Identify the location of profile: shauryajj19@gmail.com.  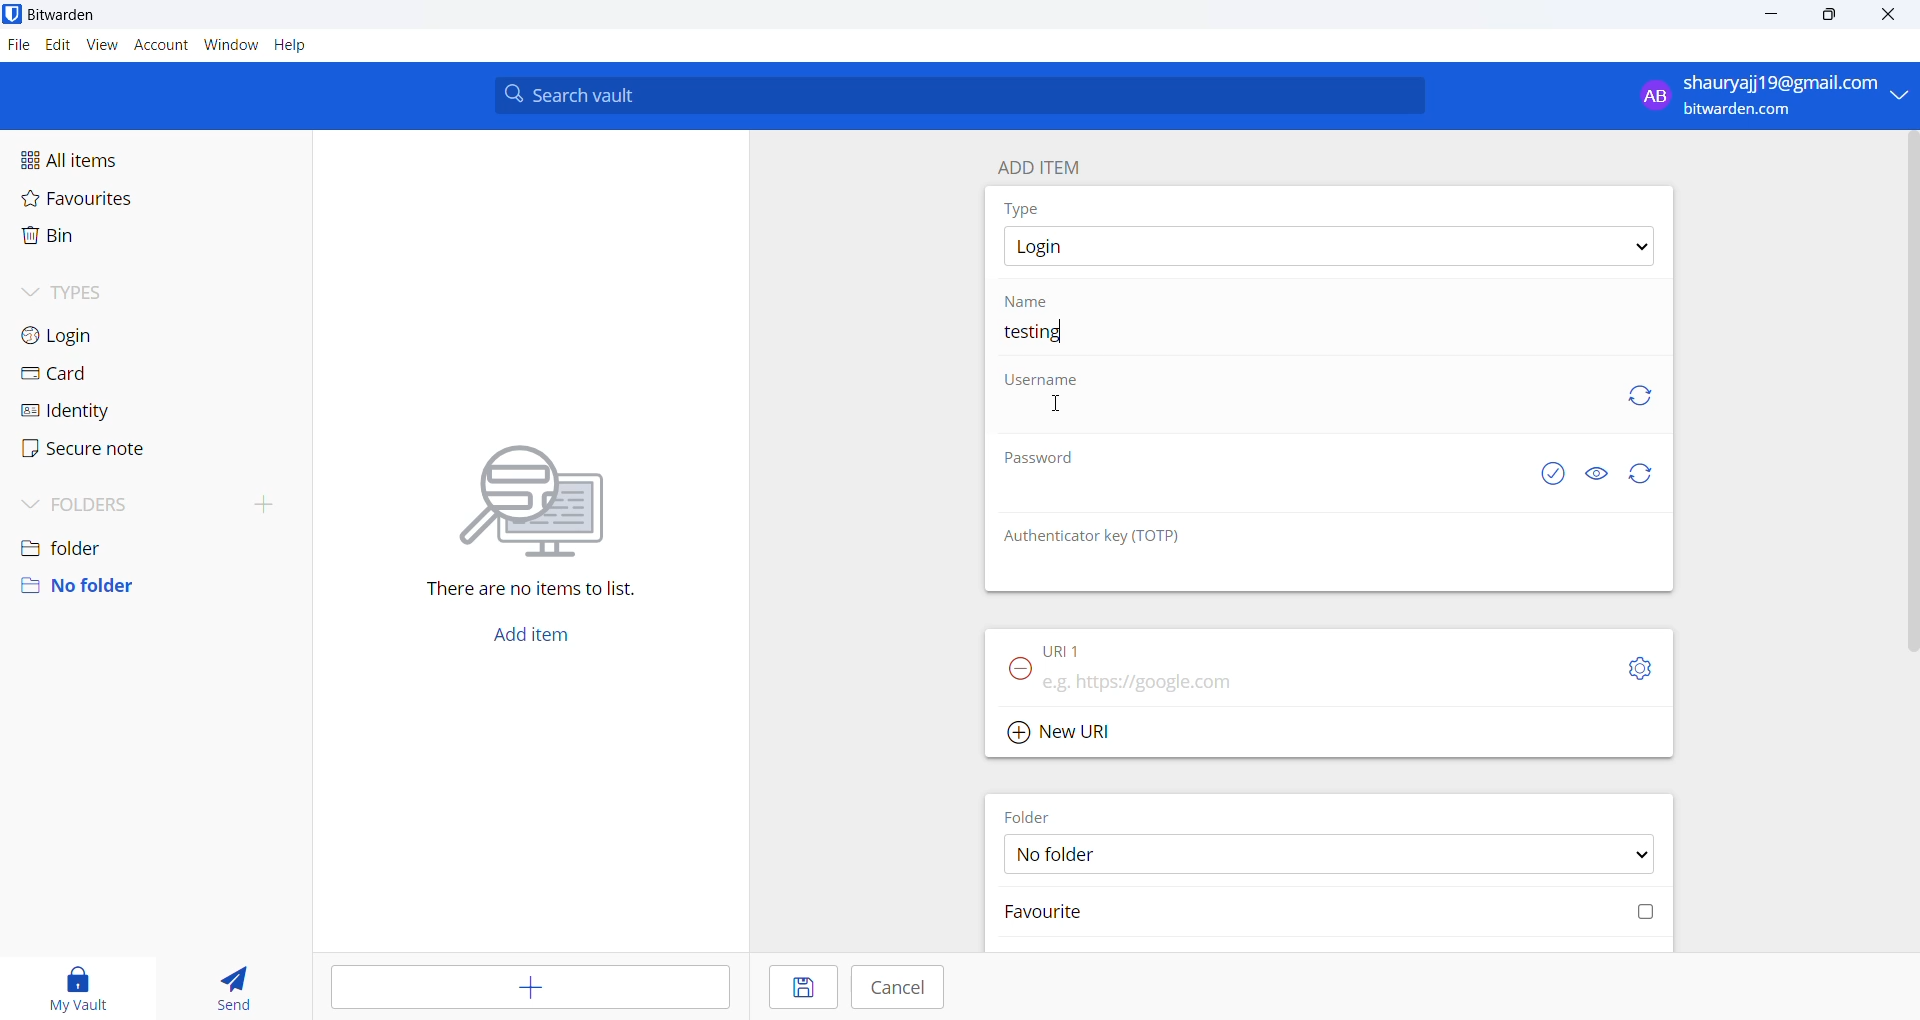
(1768, 95).